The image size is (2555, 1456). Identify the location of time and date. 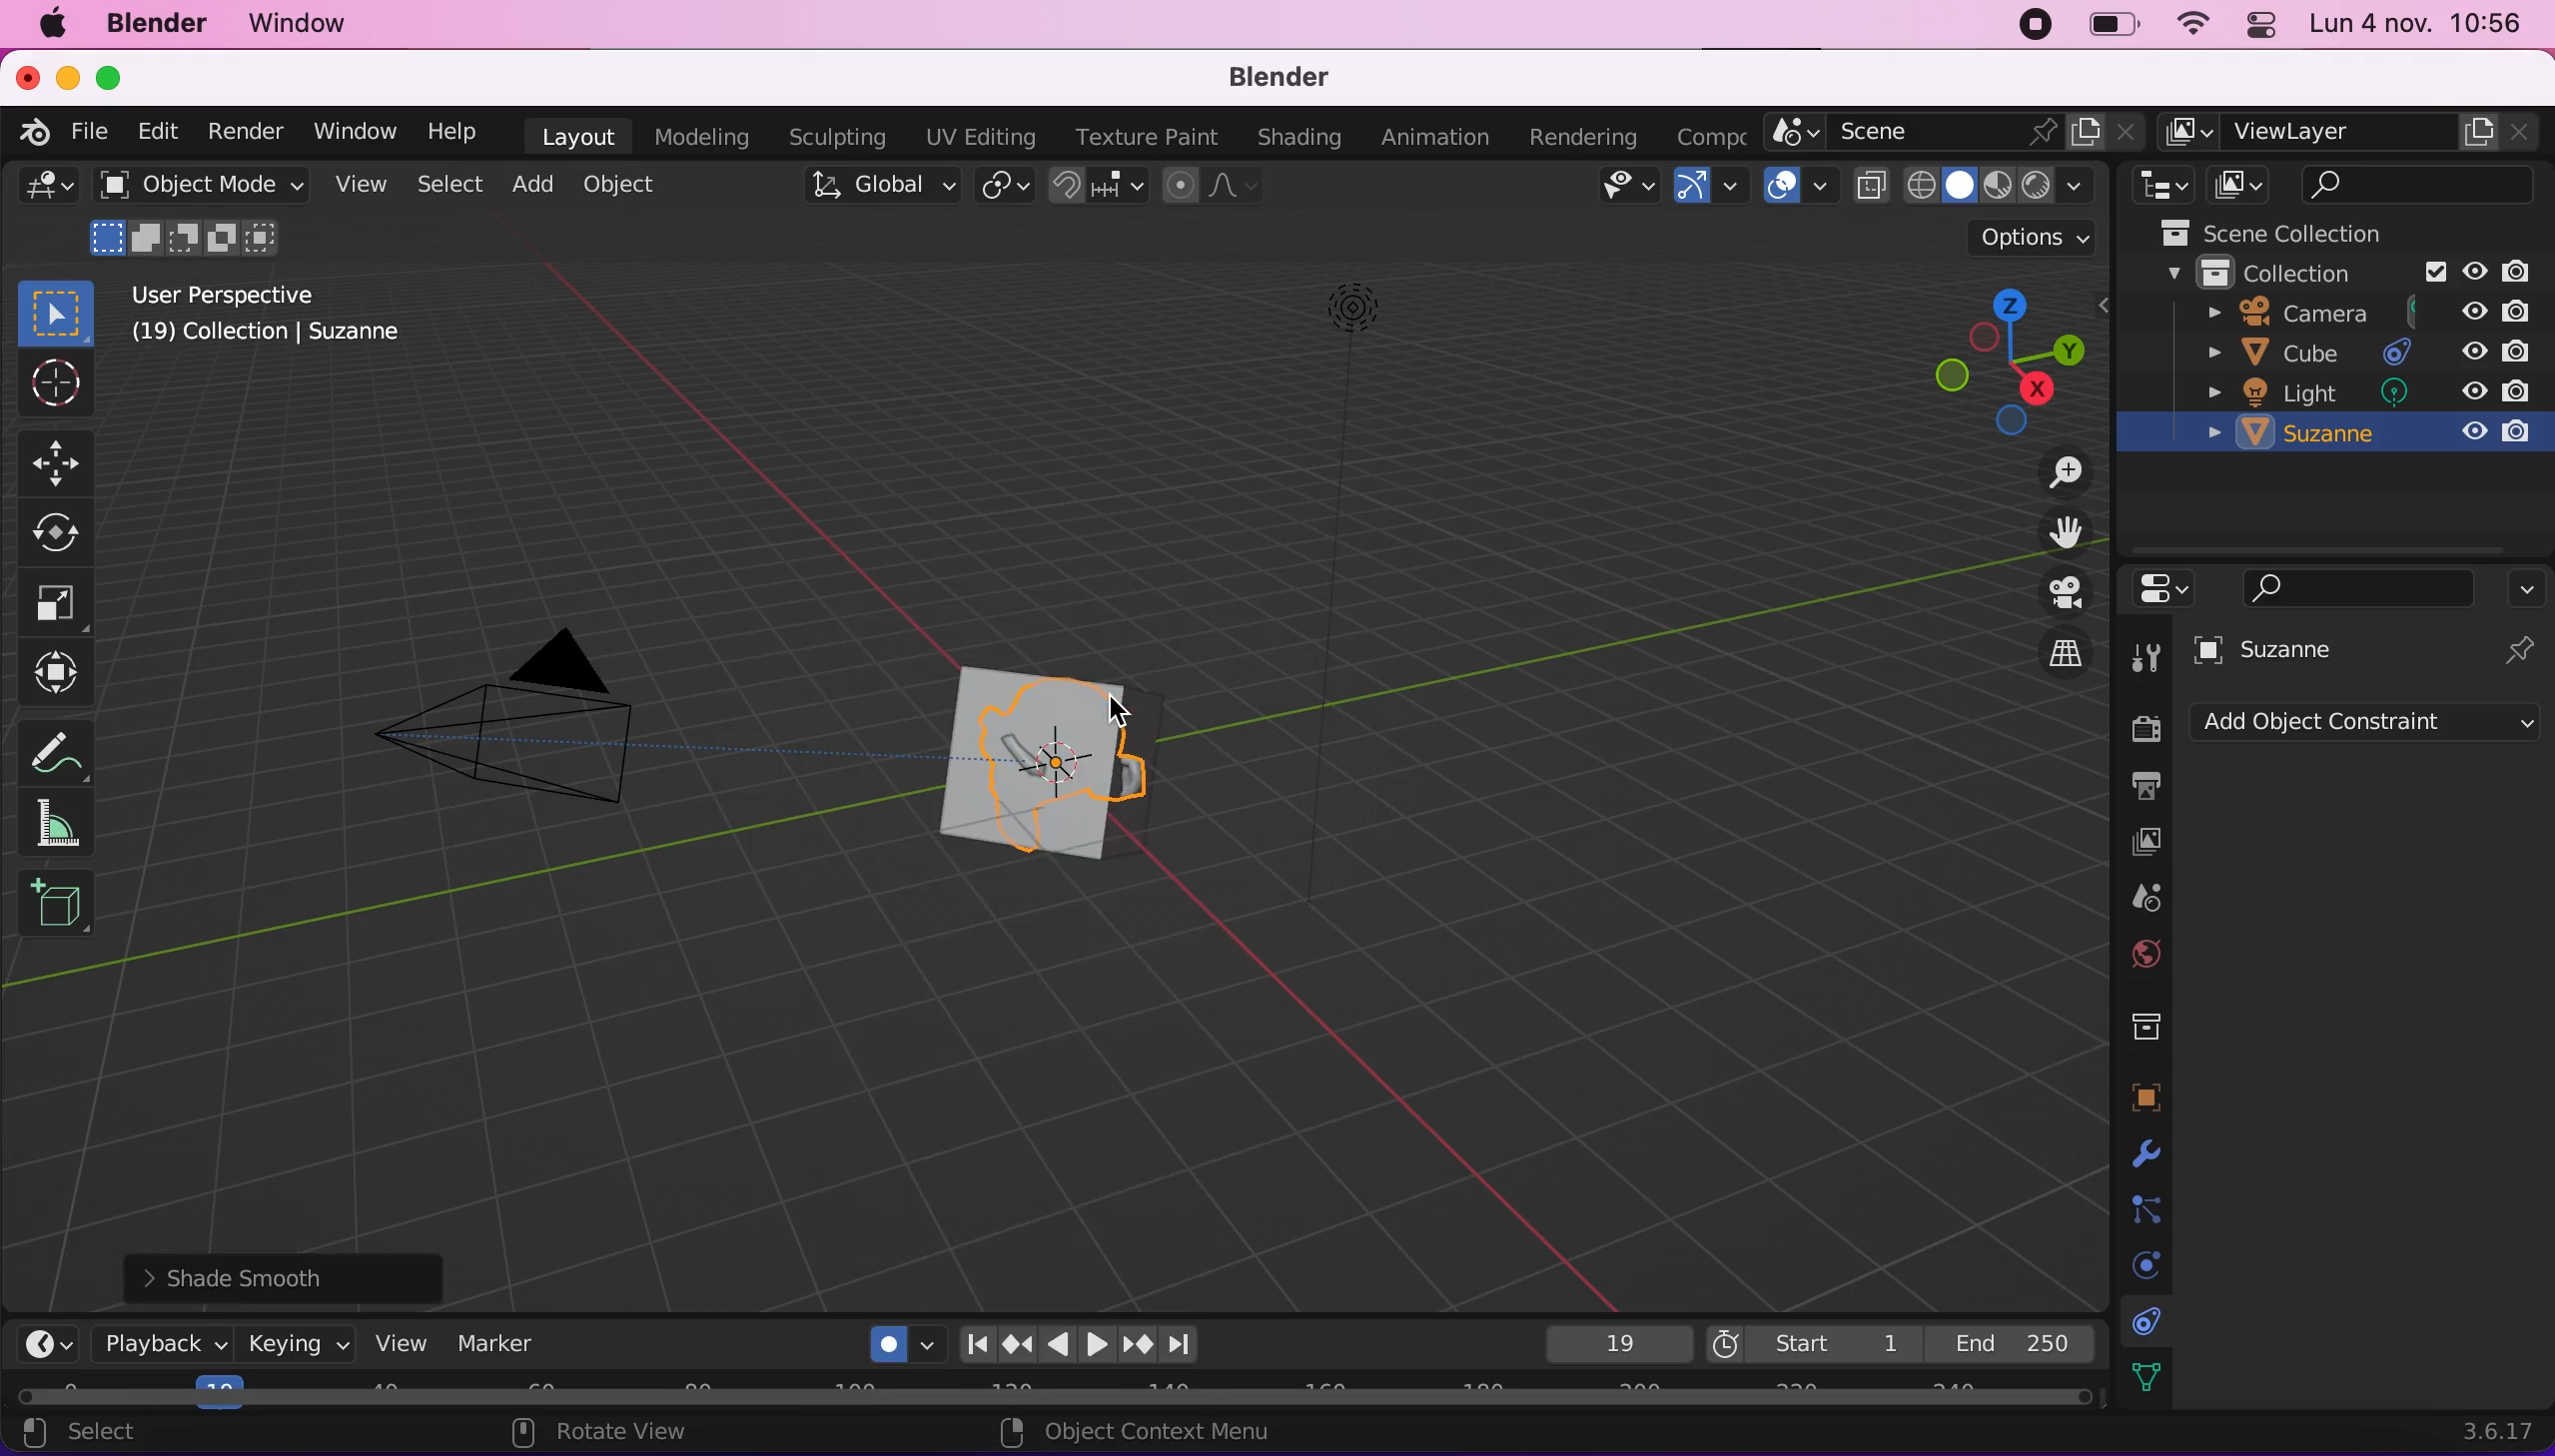
(2416, 27).